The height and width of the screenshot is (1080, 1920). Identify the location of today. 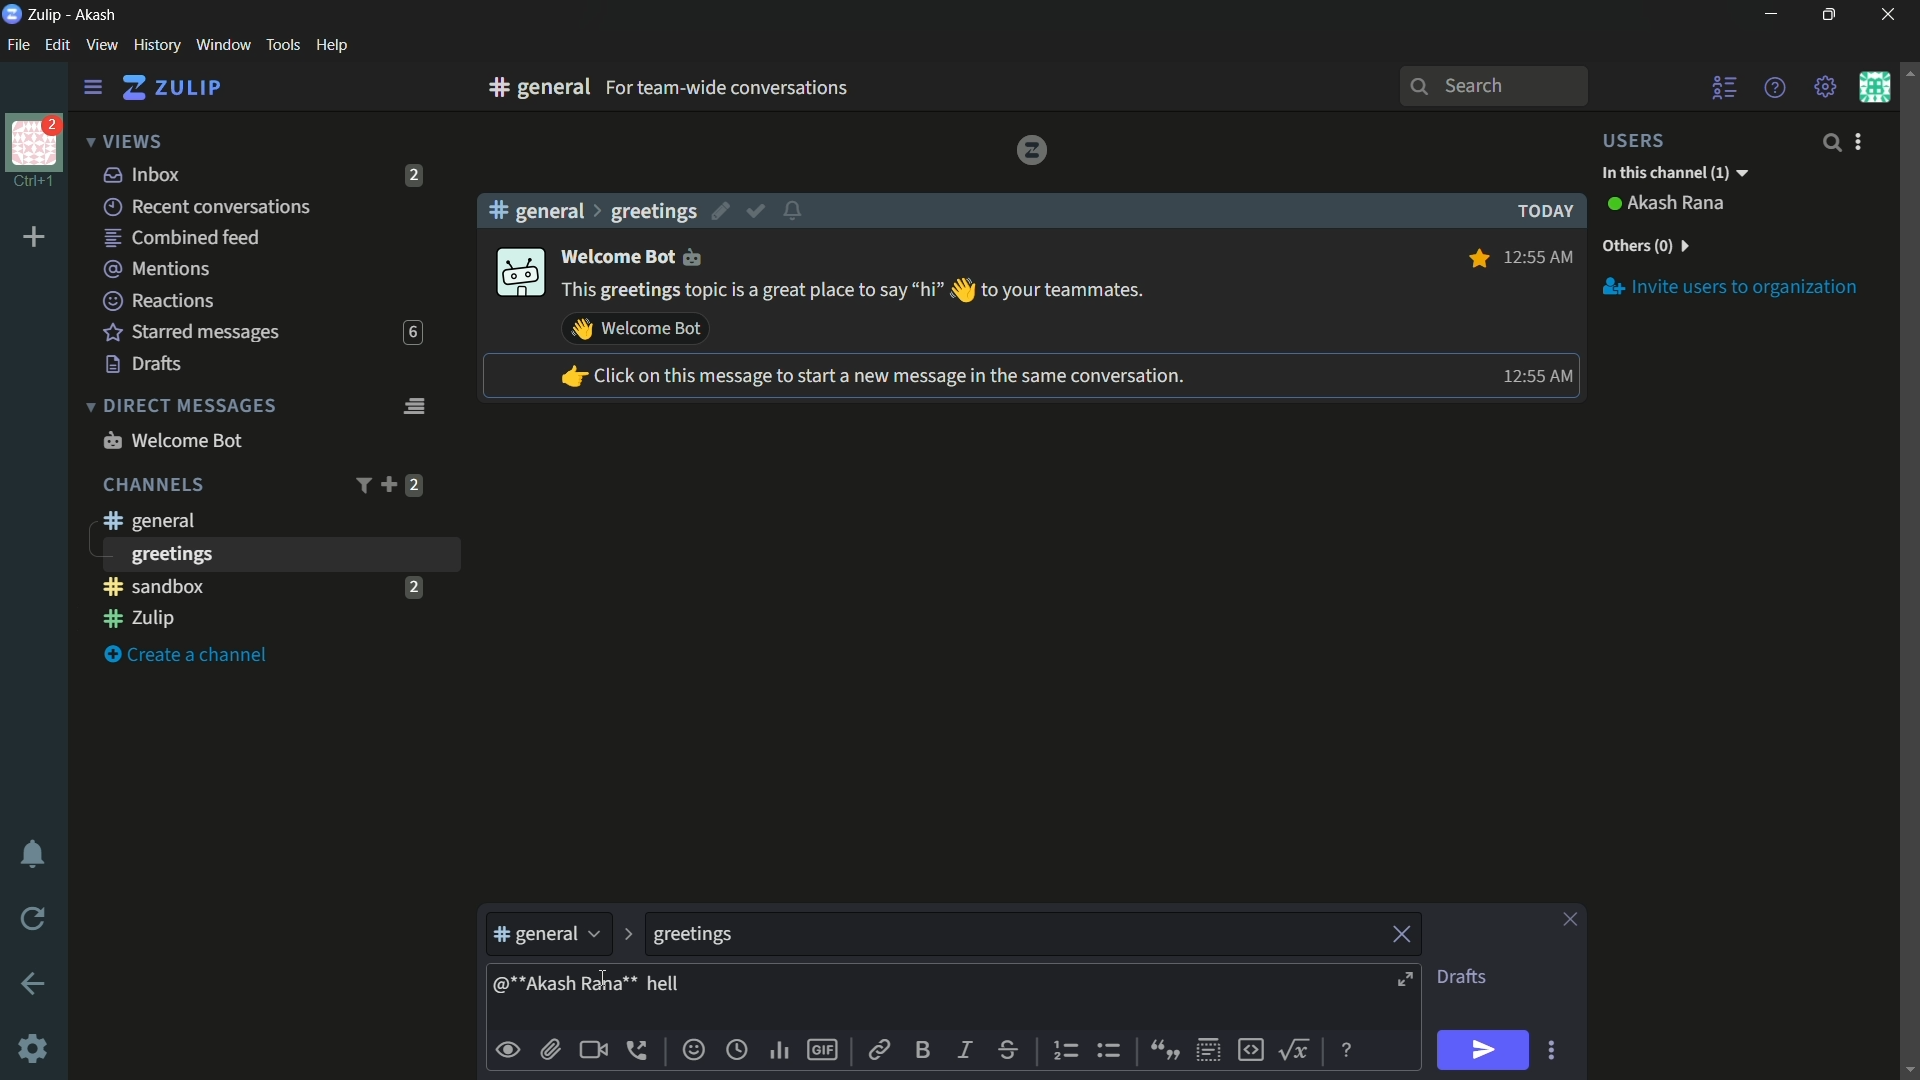
(1540, 211).